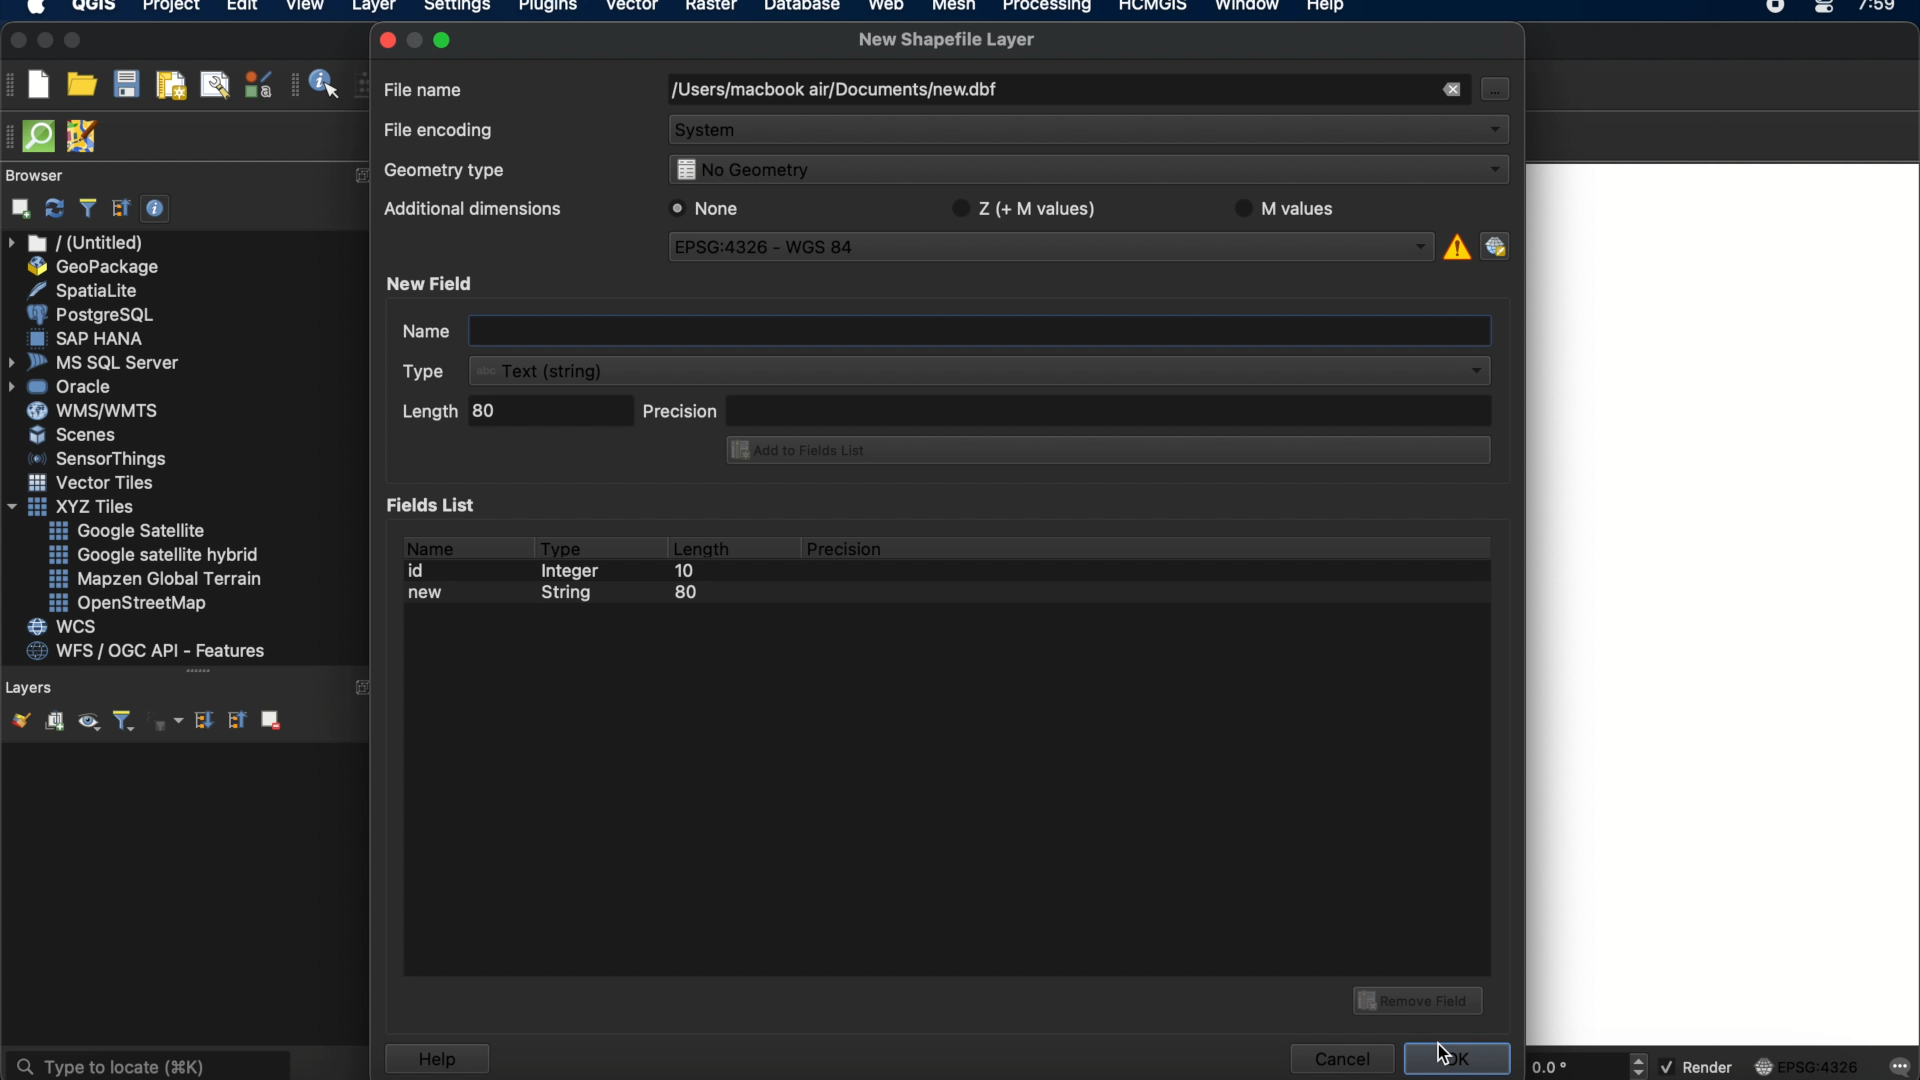 This screenshot has width=1920, height=1080. What do you see at coordinates (1699, 1068) in the screenshot?
I see `render` at bounding box center [1699, 1068].